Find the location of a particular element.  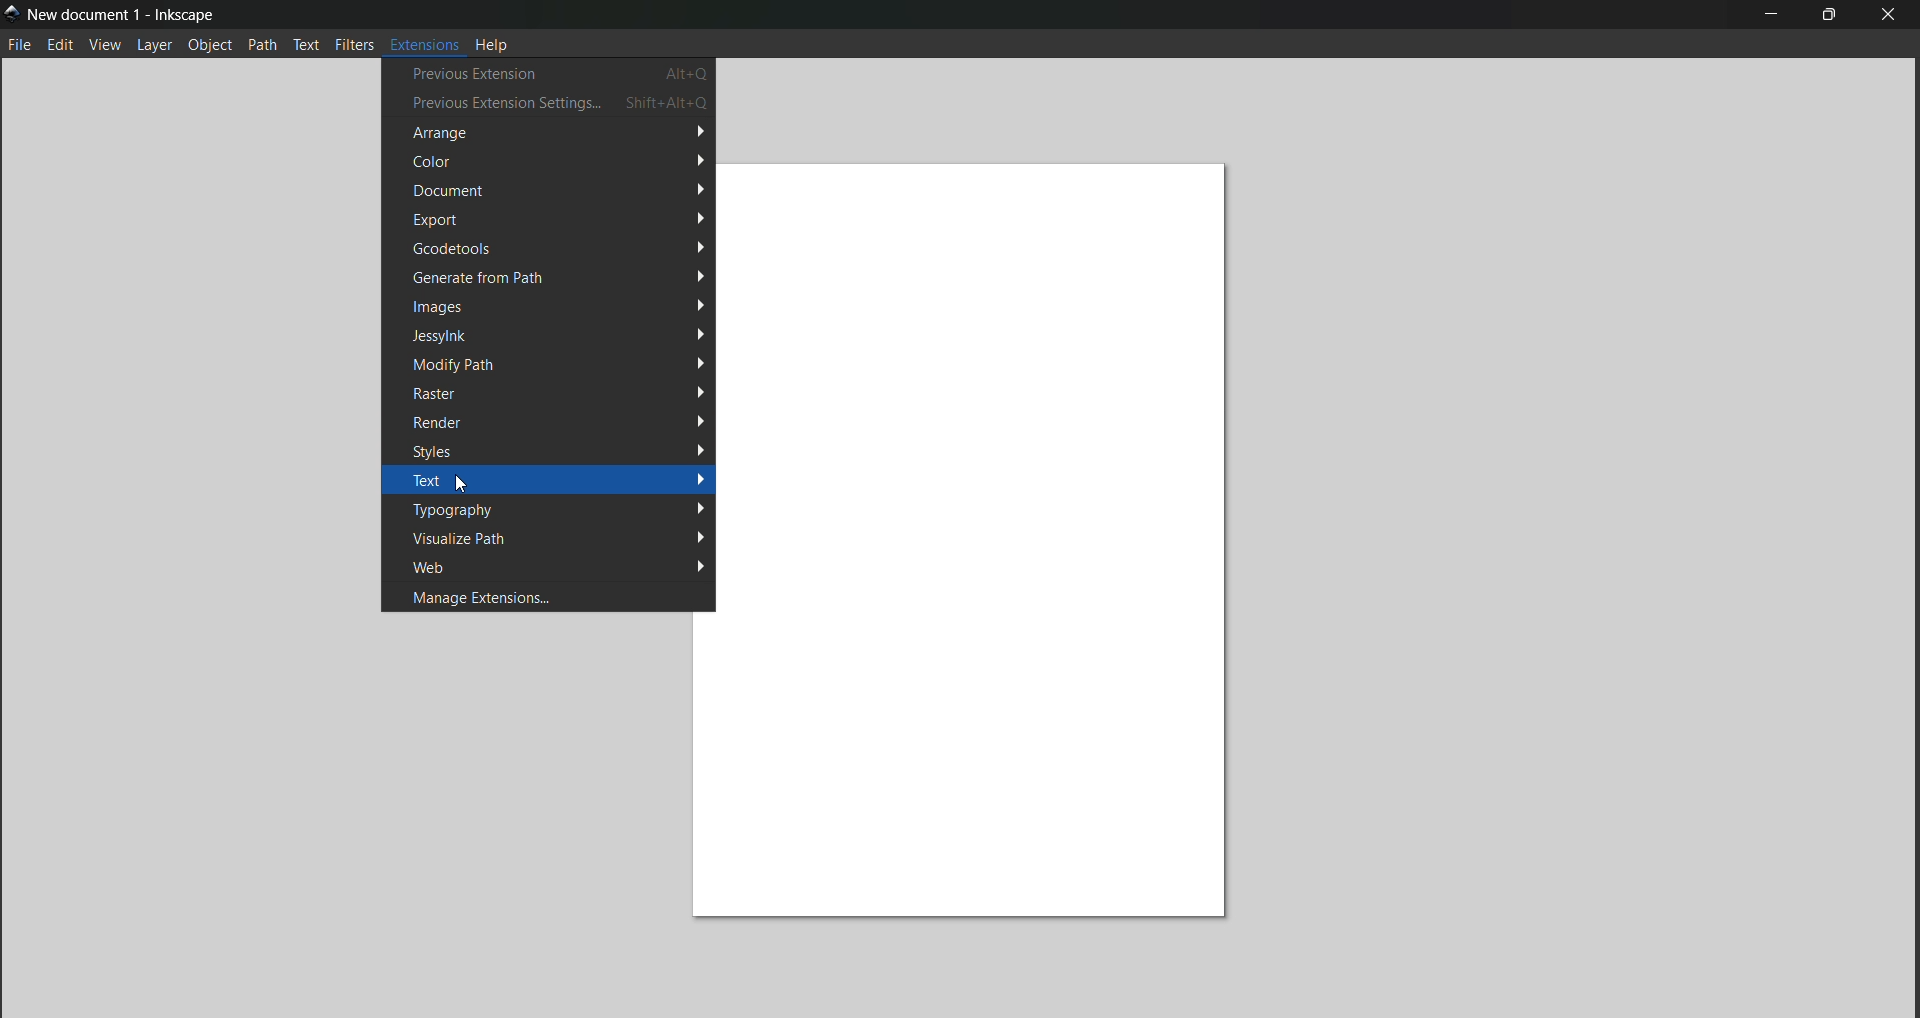

manage extensions is located at coordinates (548, 597).